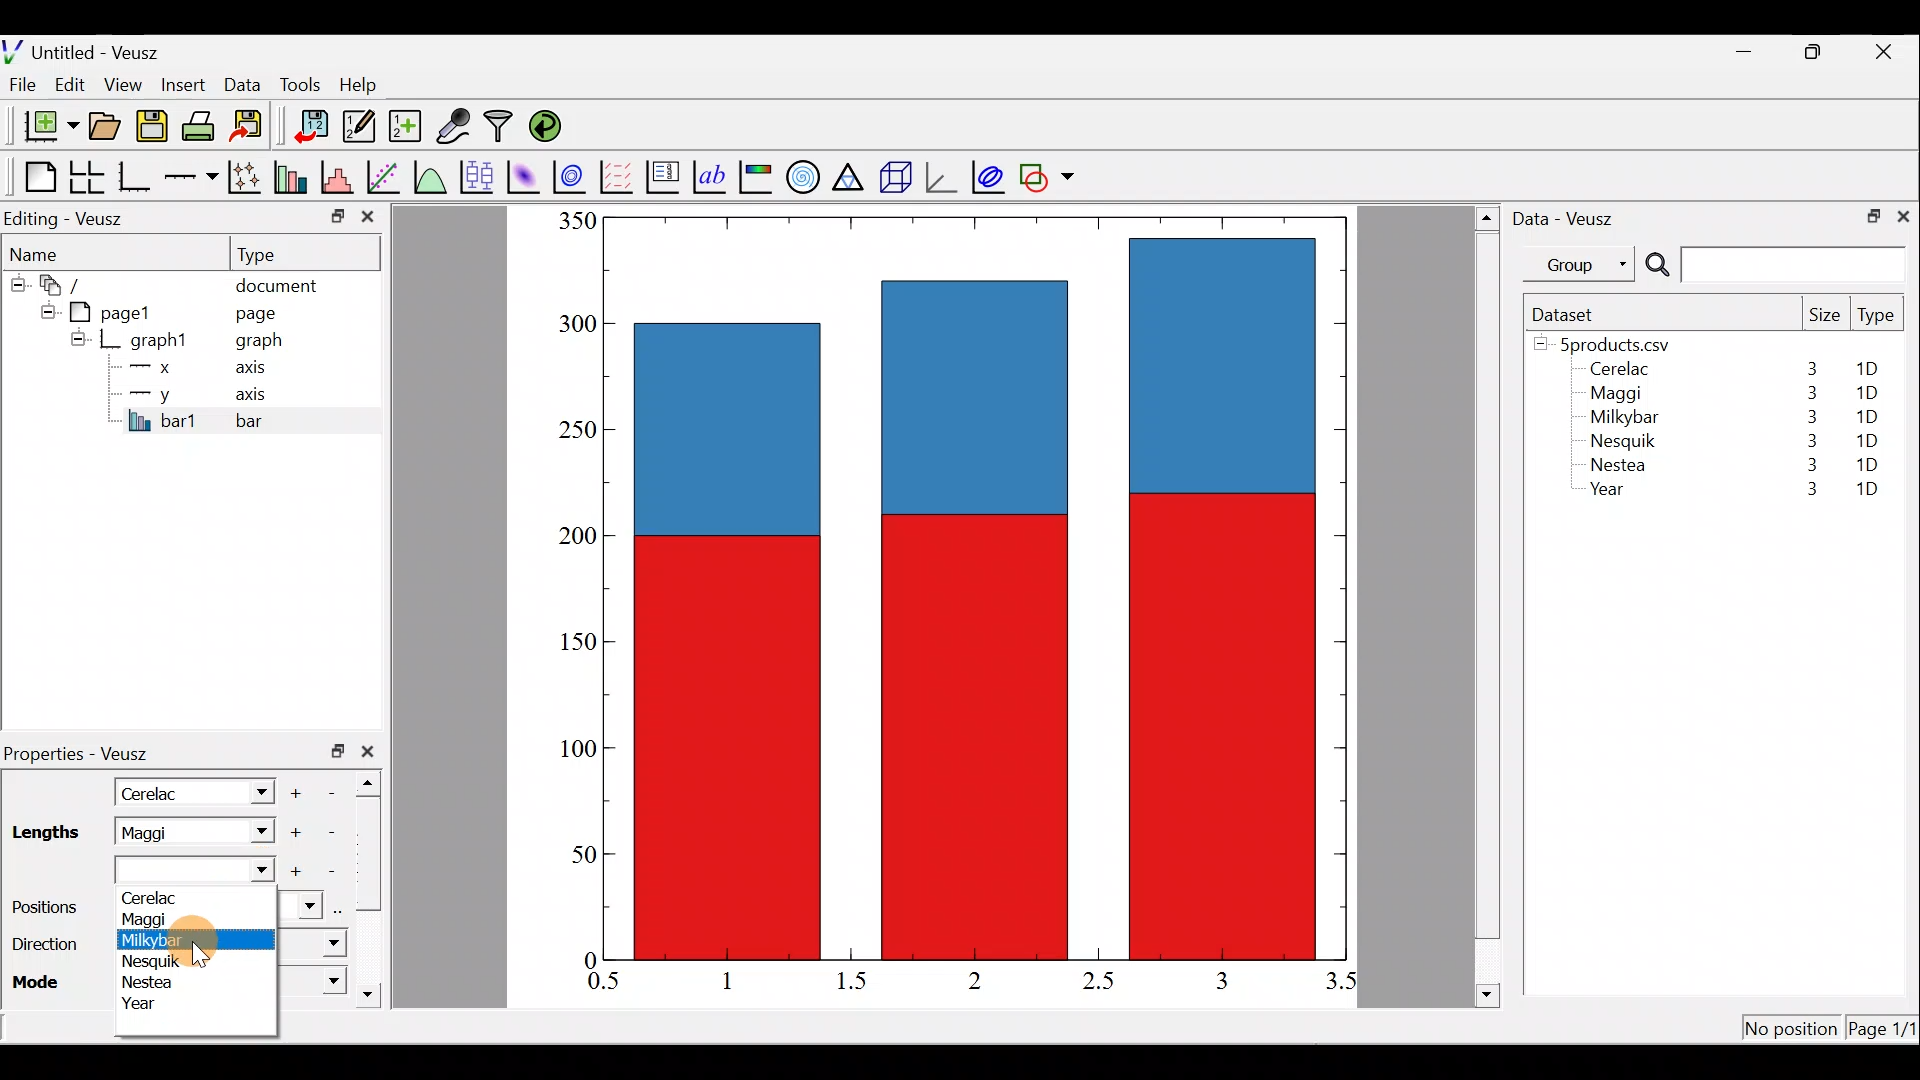 This screenshot has width=1920, height=1080. I want to click on 1D, so click(1867, 491).